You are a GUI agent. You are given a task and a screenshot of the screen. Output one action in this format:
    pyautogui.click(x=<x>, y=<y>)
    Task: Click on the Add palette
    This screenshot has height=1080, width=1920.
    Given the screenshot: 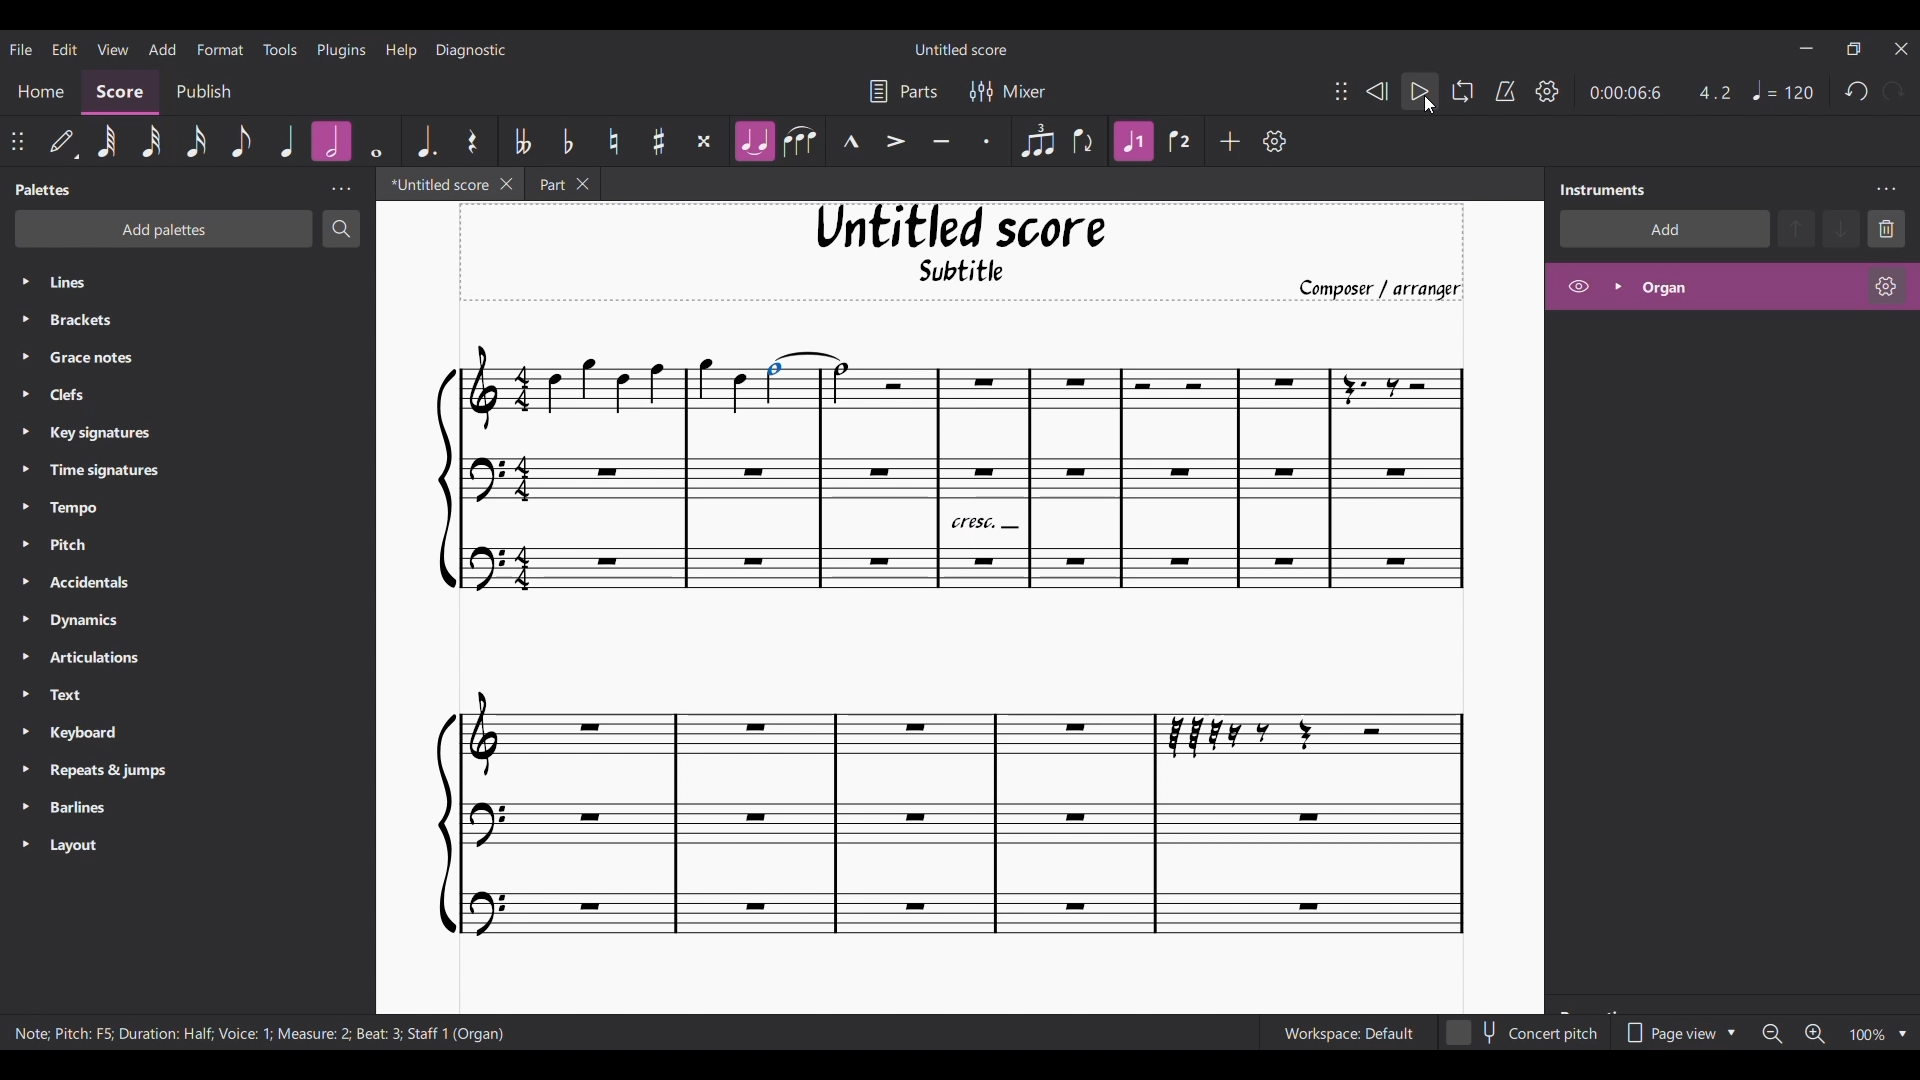 What is the action you would take?
    pyautogui.click(x=163, y=229)
    